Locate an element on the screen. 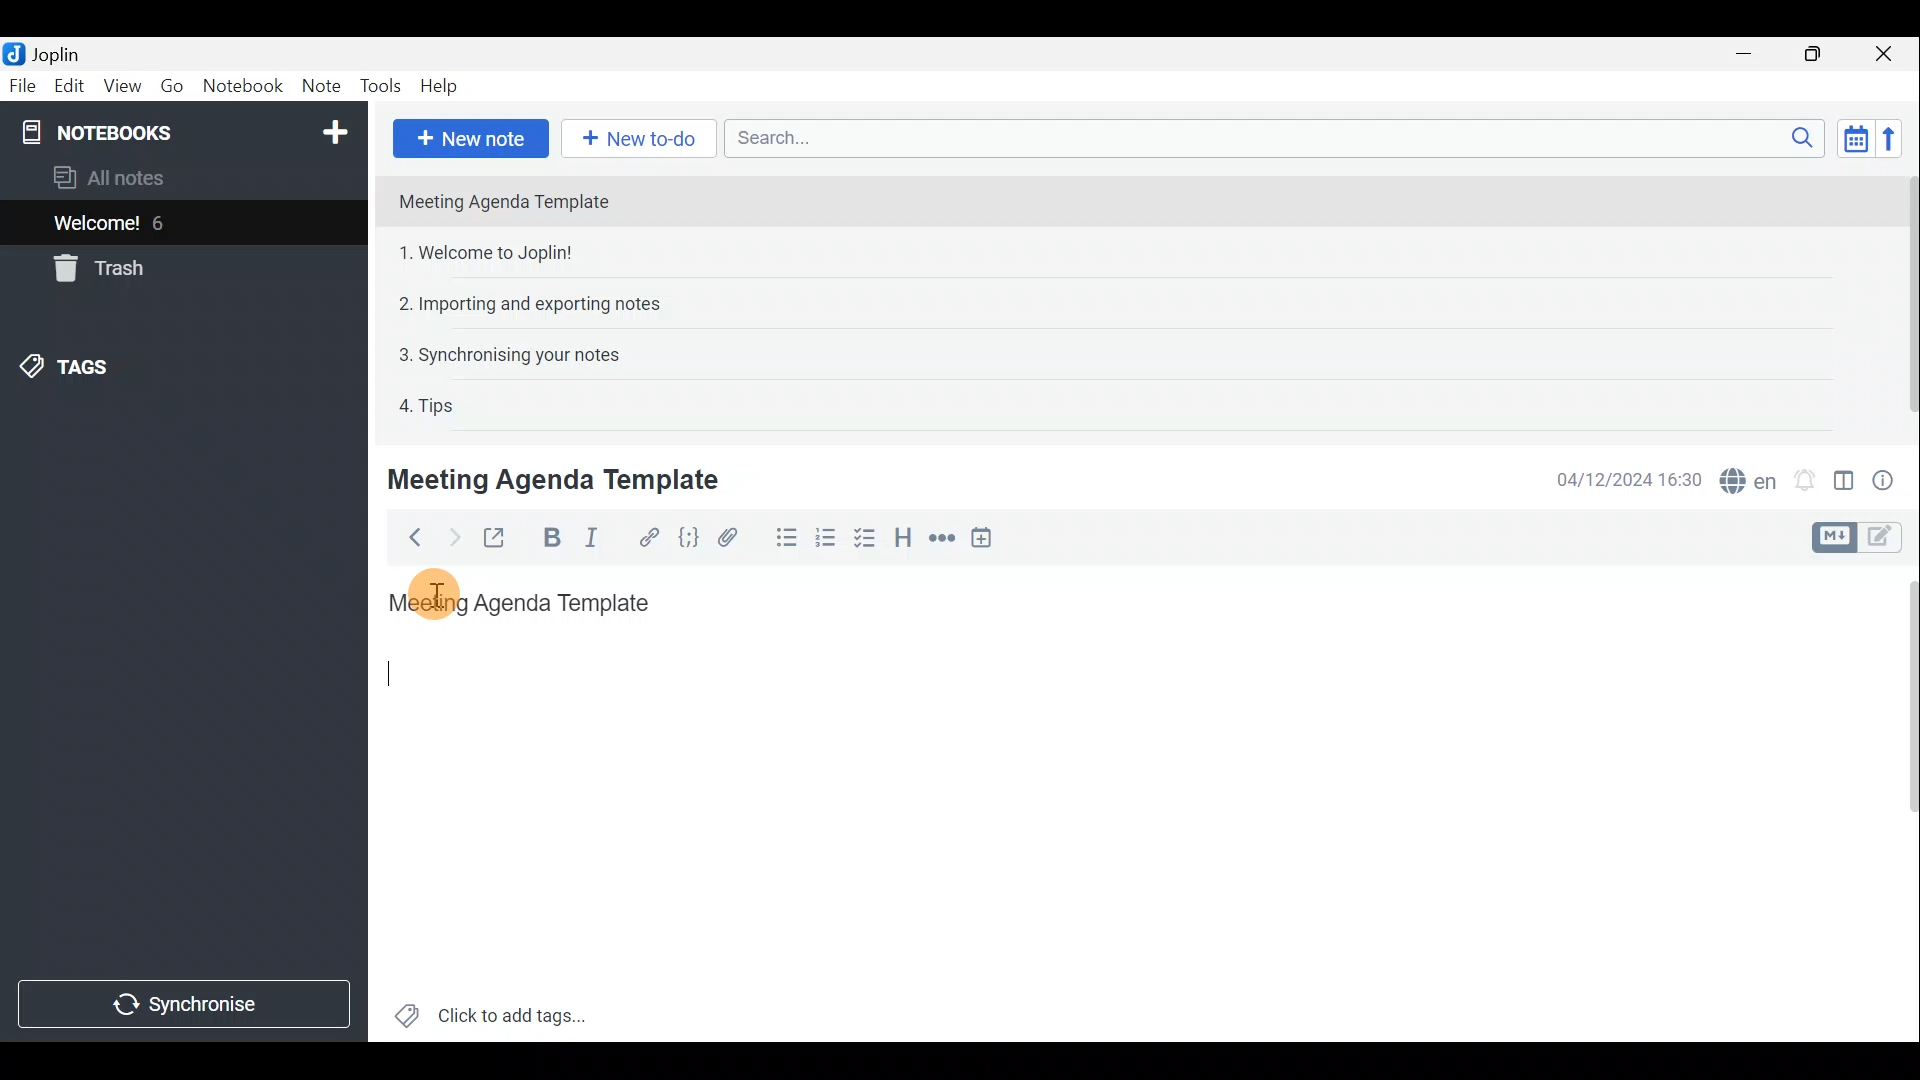 The image size is (1920, 1080). Toggle editors is located at coordinates (1885, 539).